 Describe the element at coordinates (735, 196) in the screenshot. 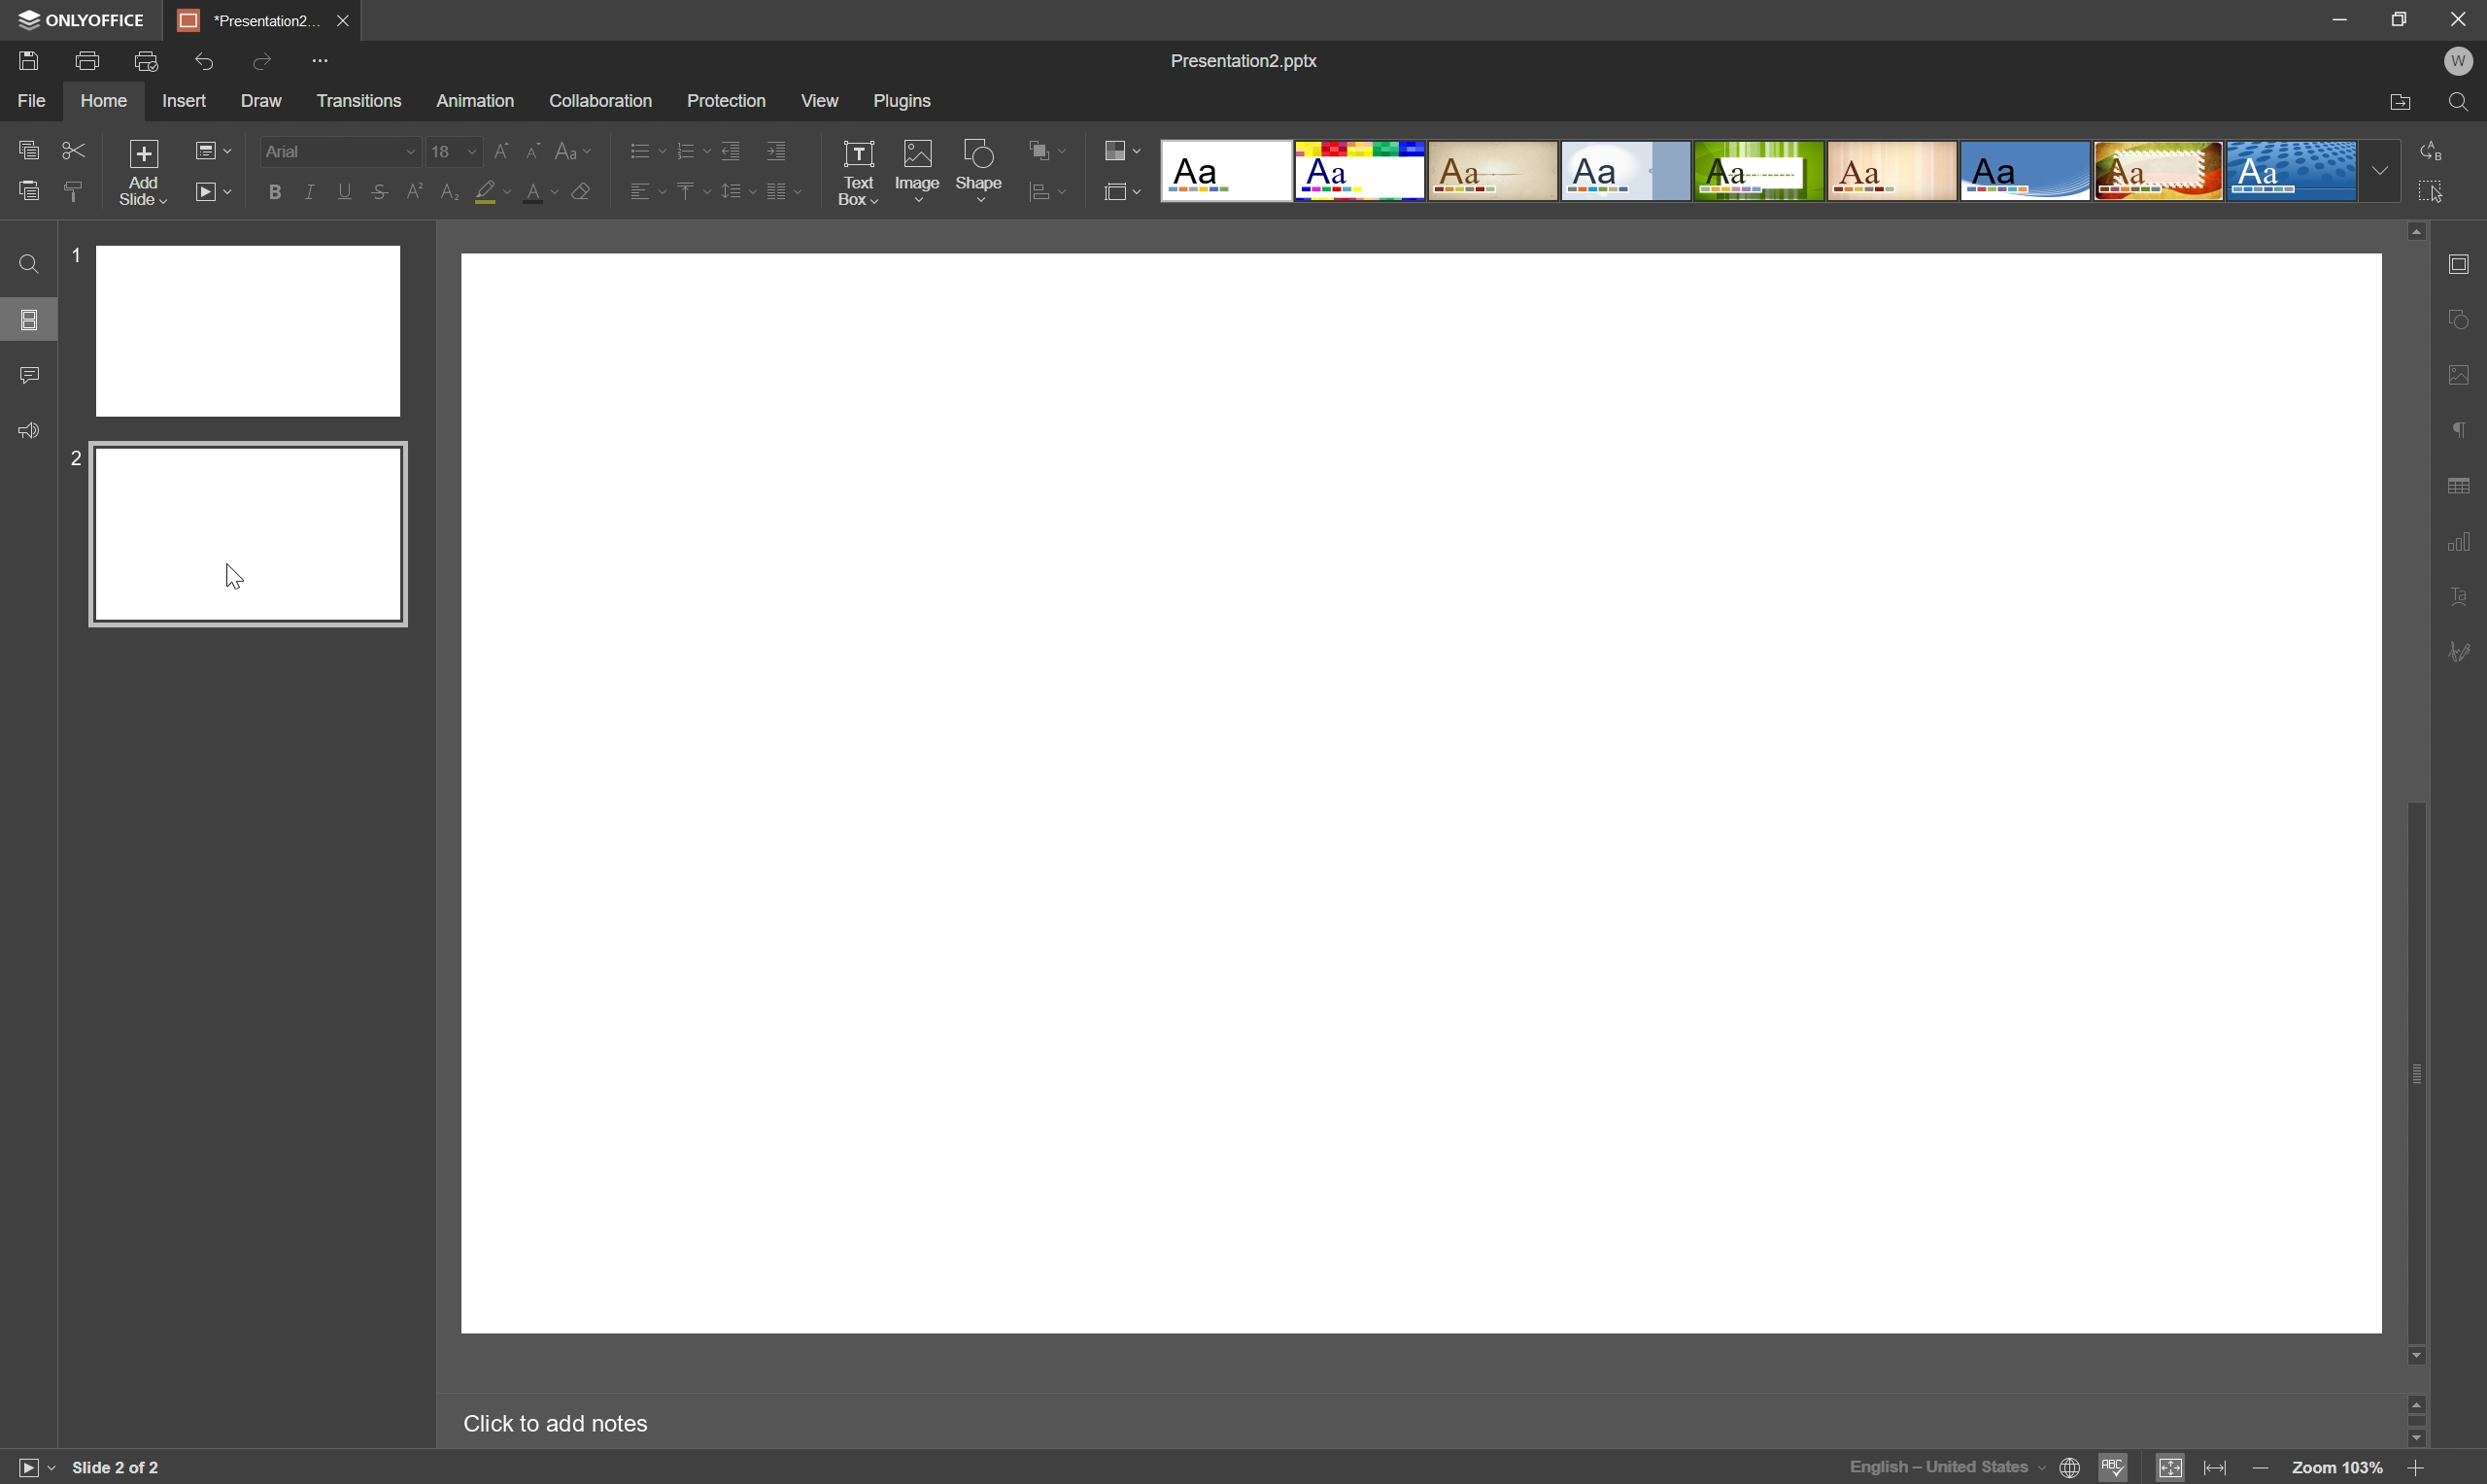

I see `Line spacing` at that location.